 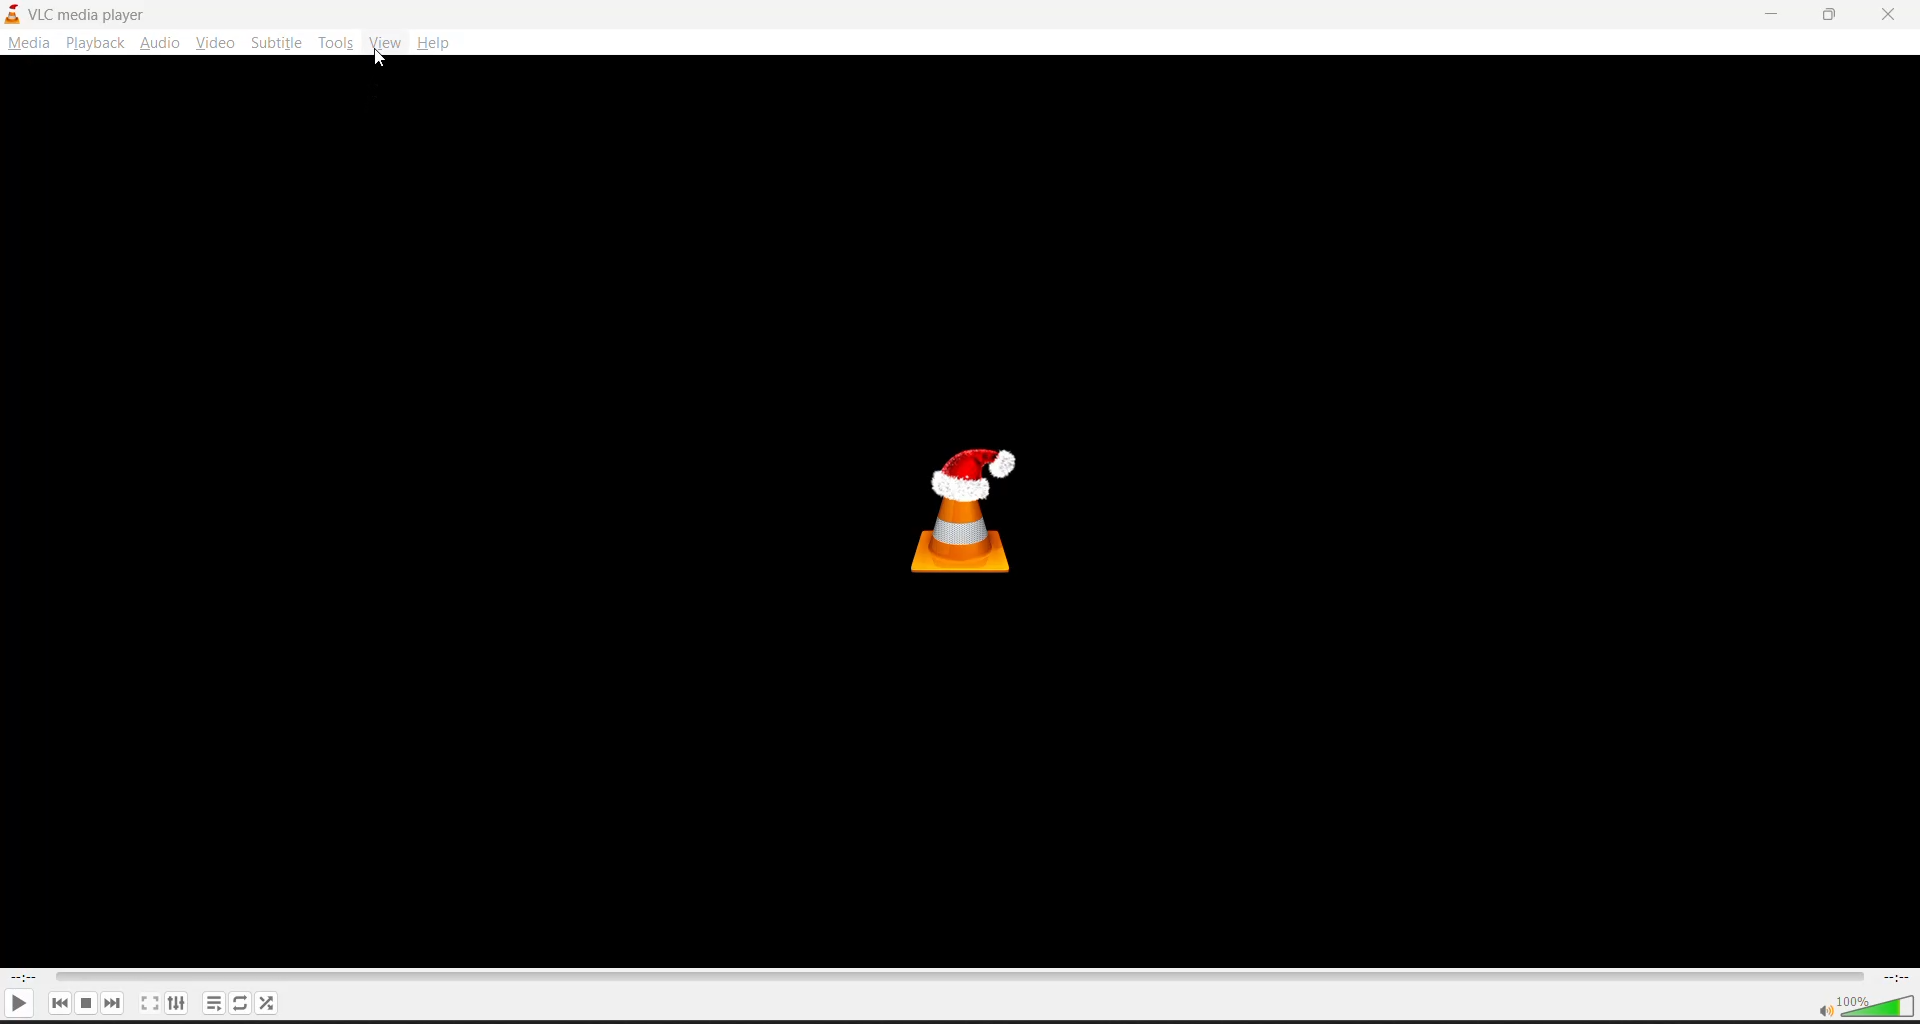 I want to click on video, so click(x=214, y=42).